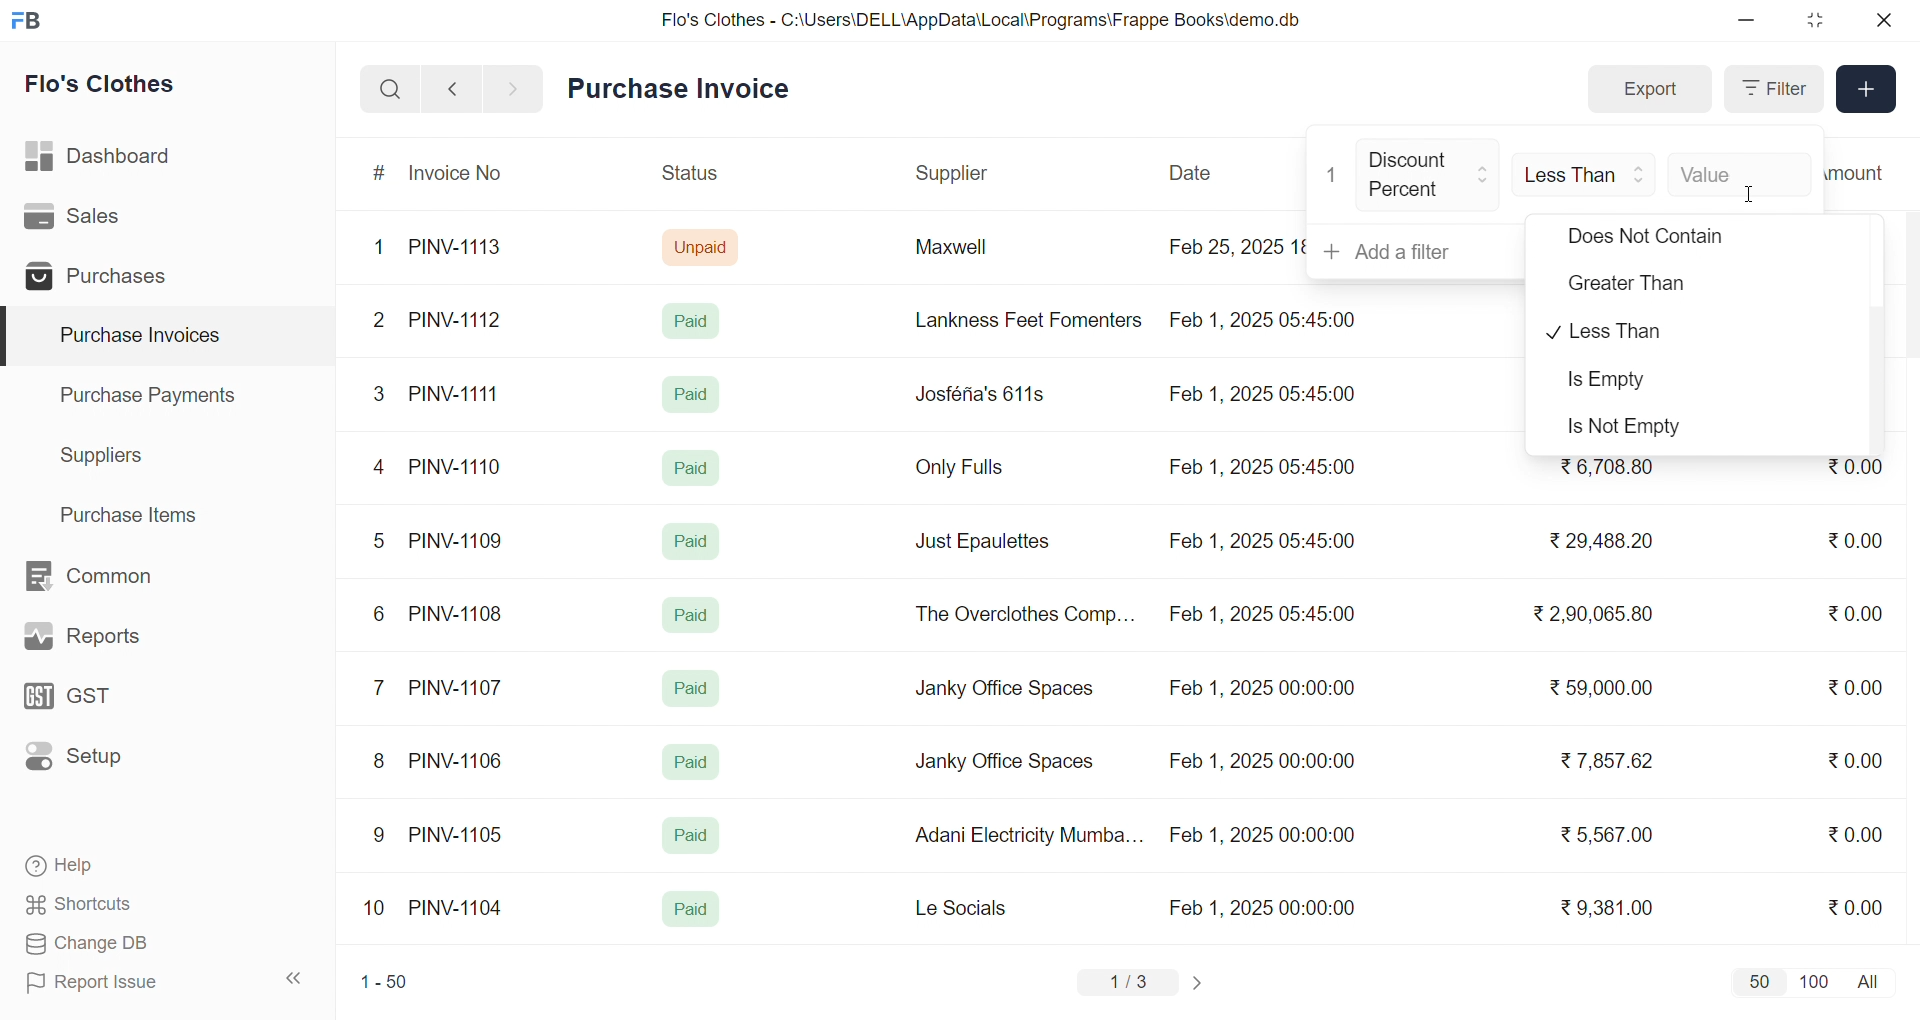  Describe the element at coordinates (104, 763) in the screenshot. I see `Setup` at that location.